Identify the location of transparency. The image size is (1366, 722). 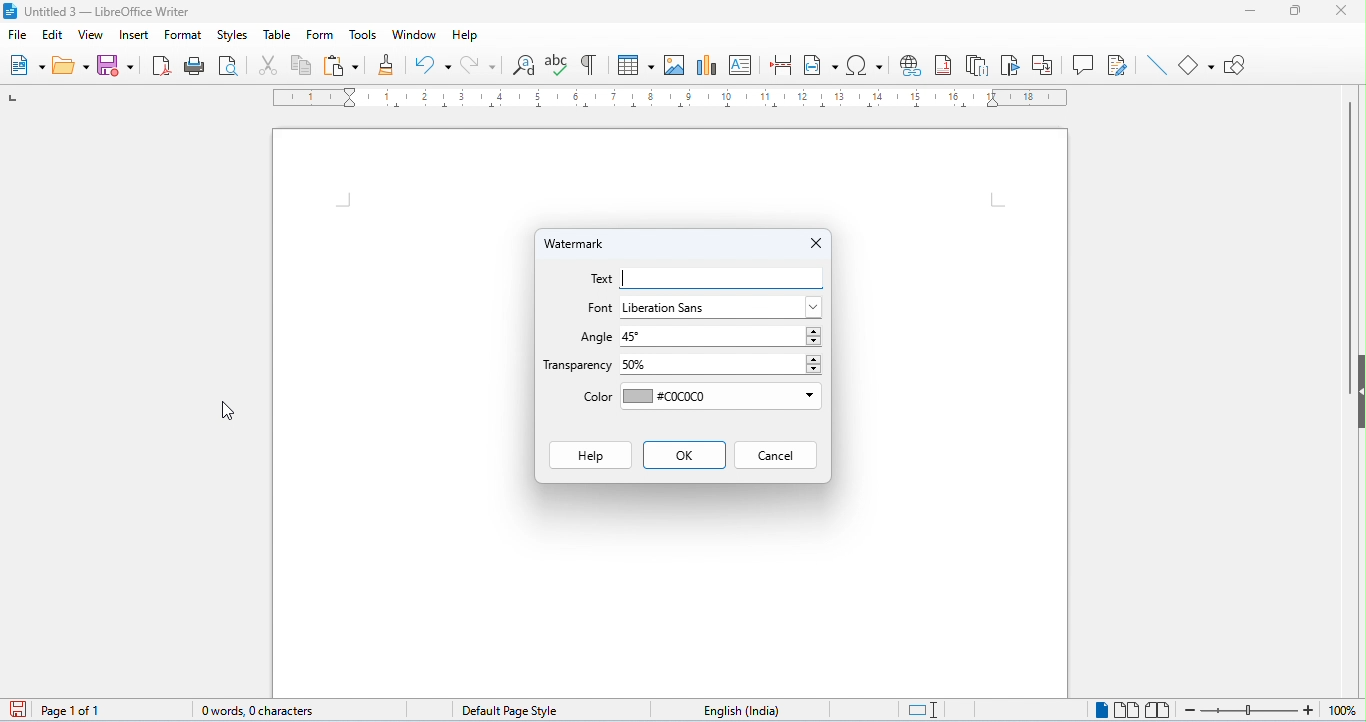
(579, 366).